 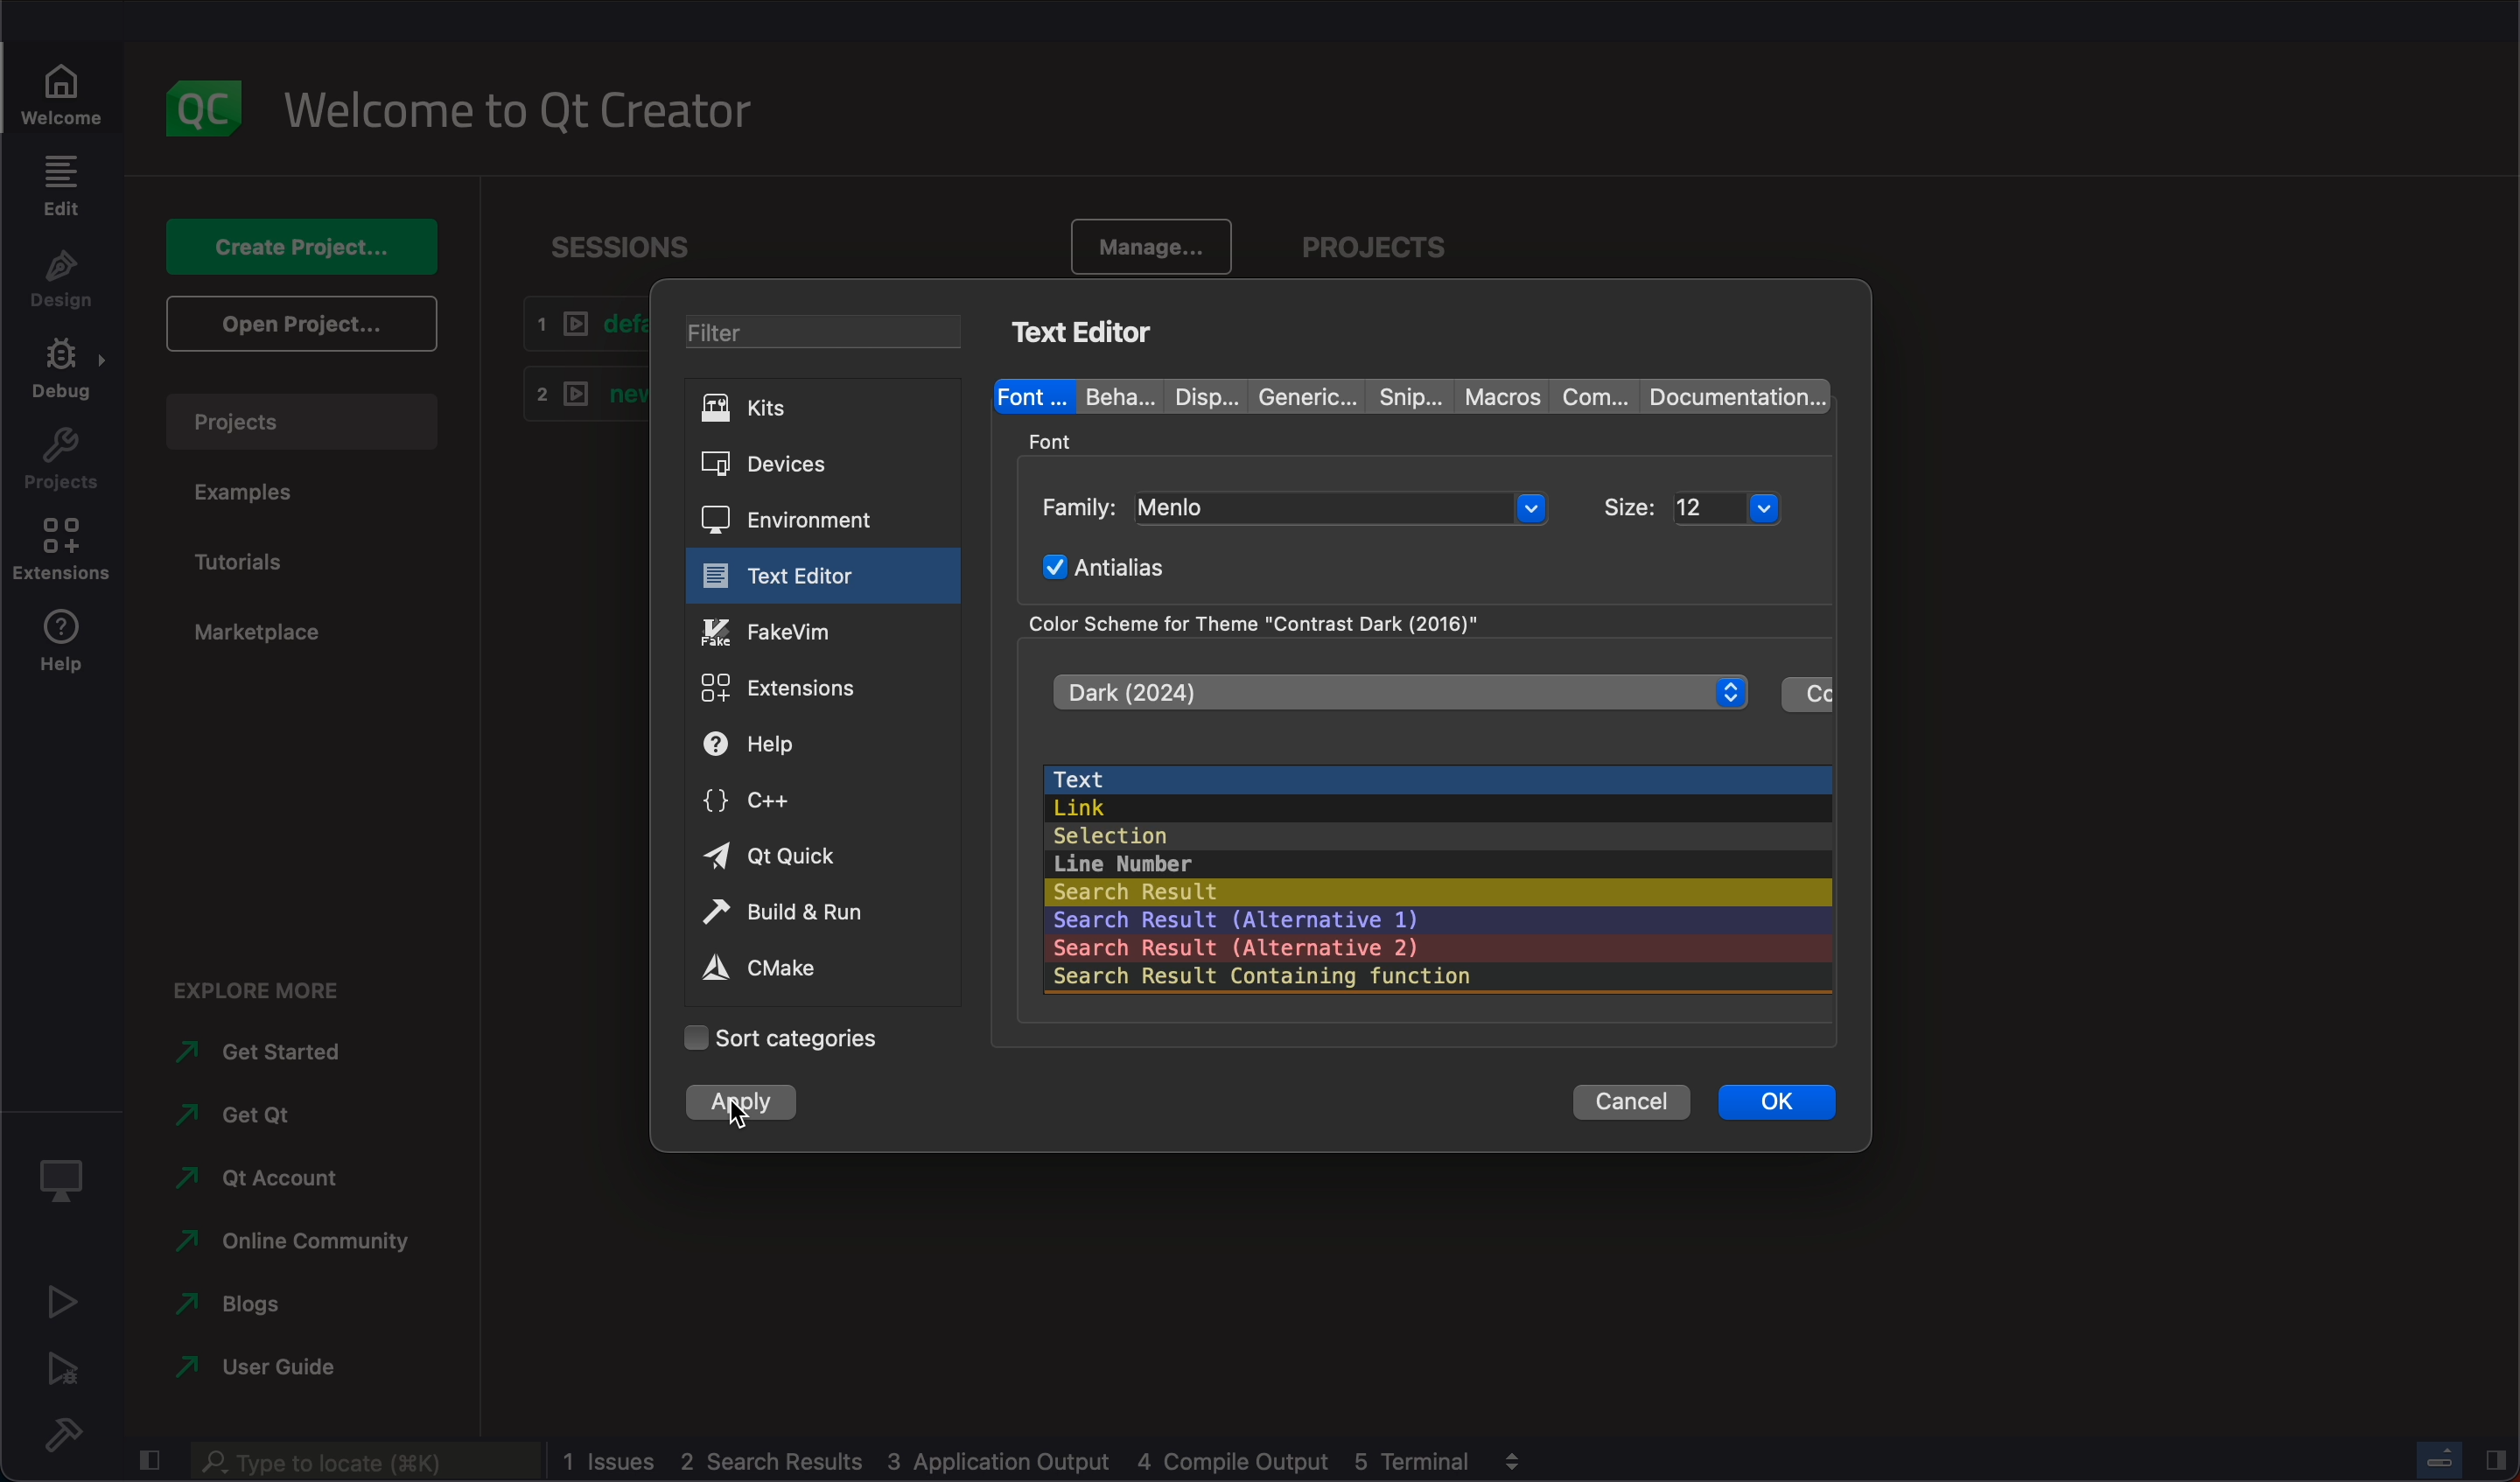 What do you see at coordinates (245, 1118) in the screenshot?
I see `get Qt` at bounding box center [245, 1118].